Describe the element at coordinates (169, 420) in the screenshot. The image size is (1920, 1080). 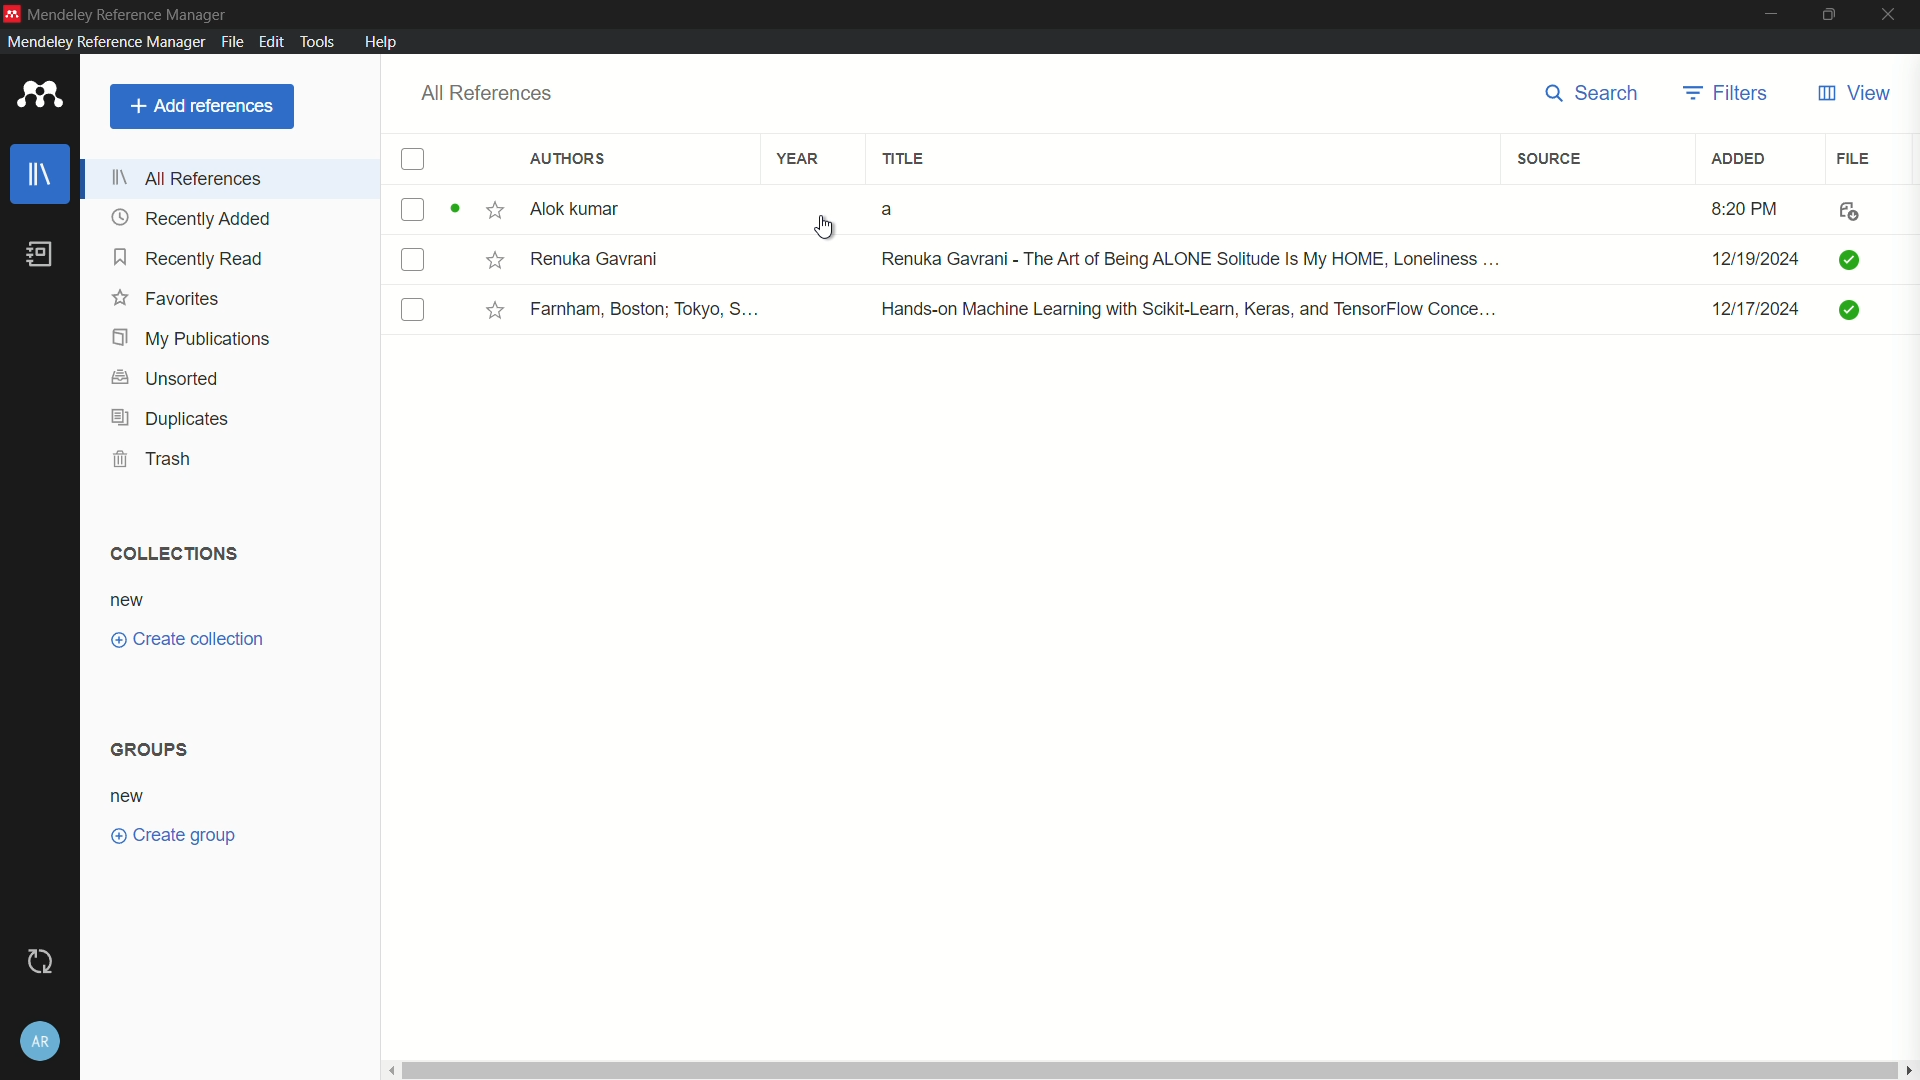
I see `duplicates` at that location.